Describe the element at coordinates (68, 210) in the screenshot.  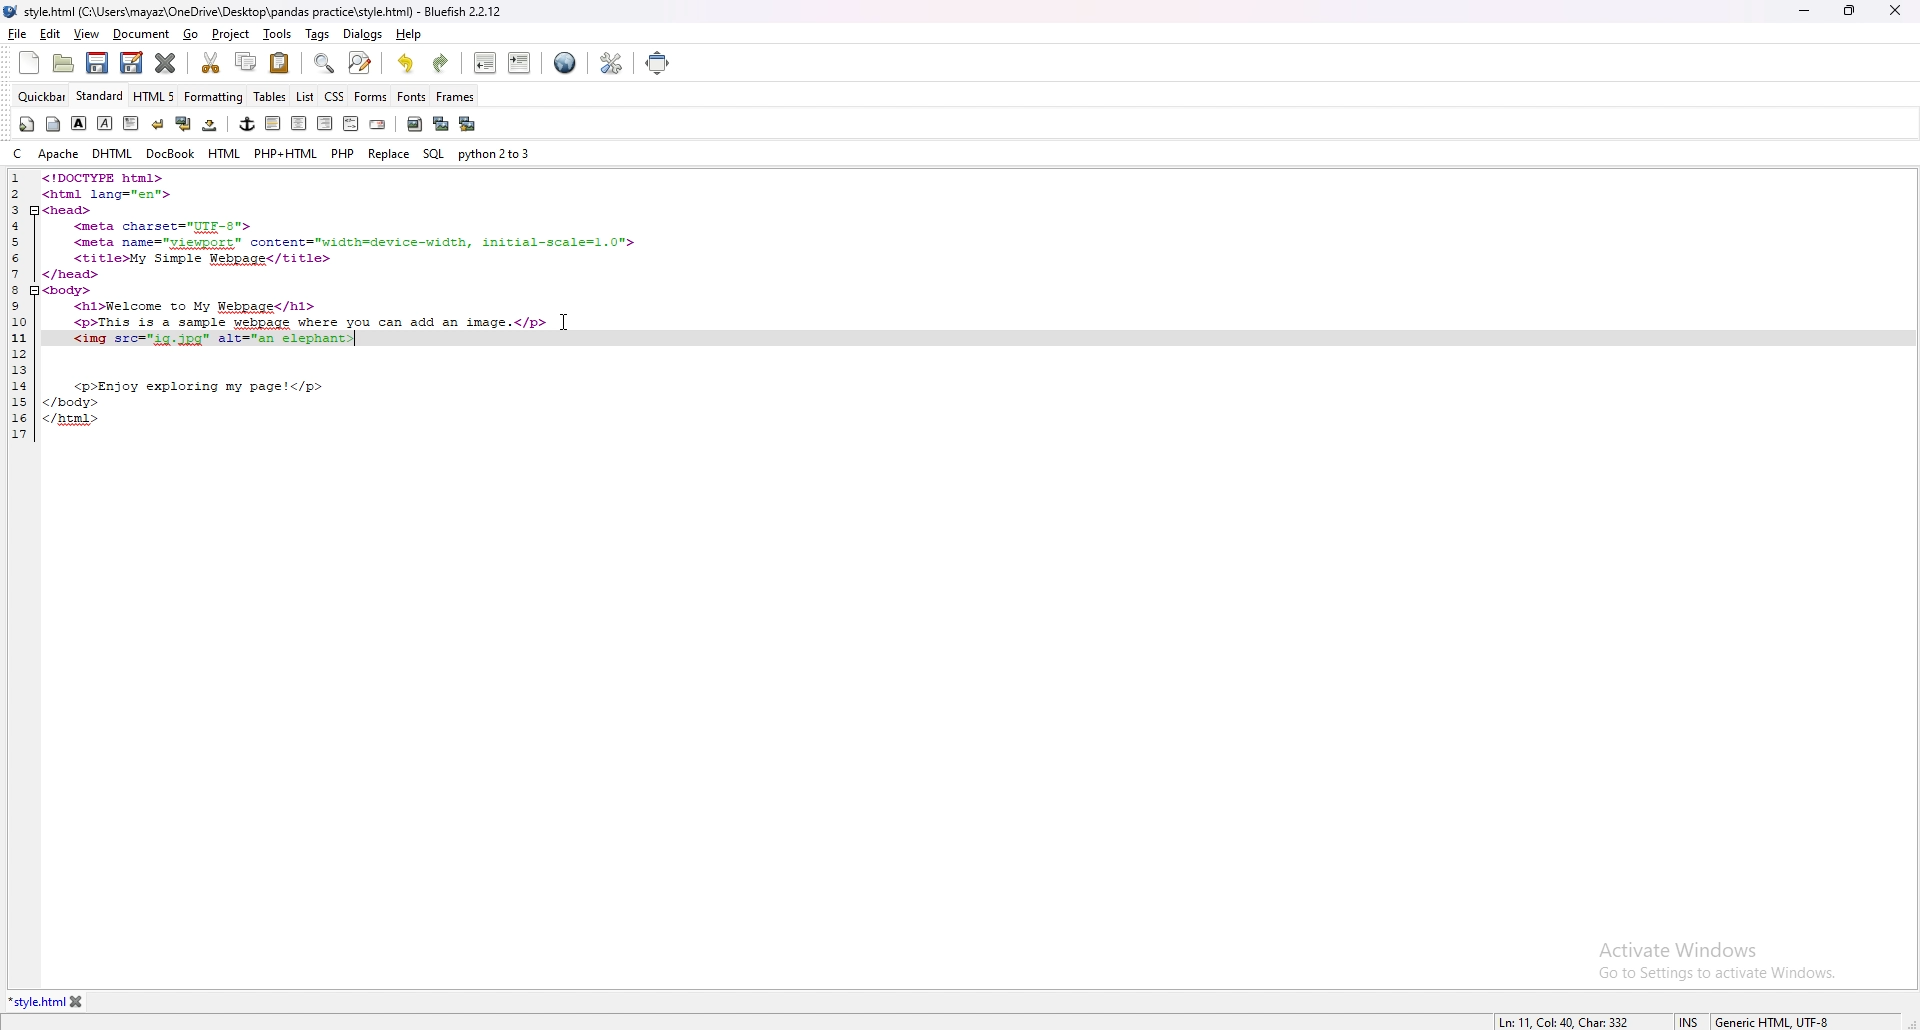
I see `<head>` at that location.